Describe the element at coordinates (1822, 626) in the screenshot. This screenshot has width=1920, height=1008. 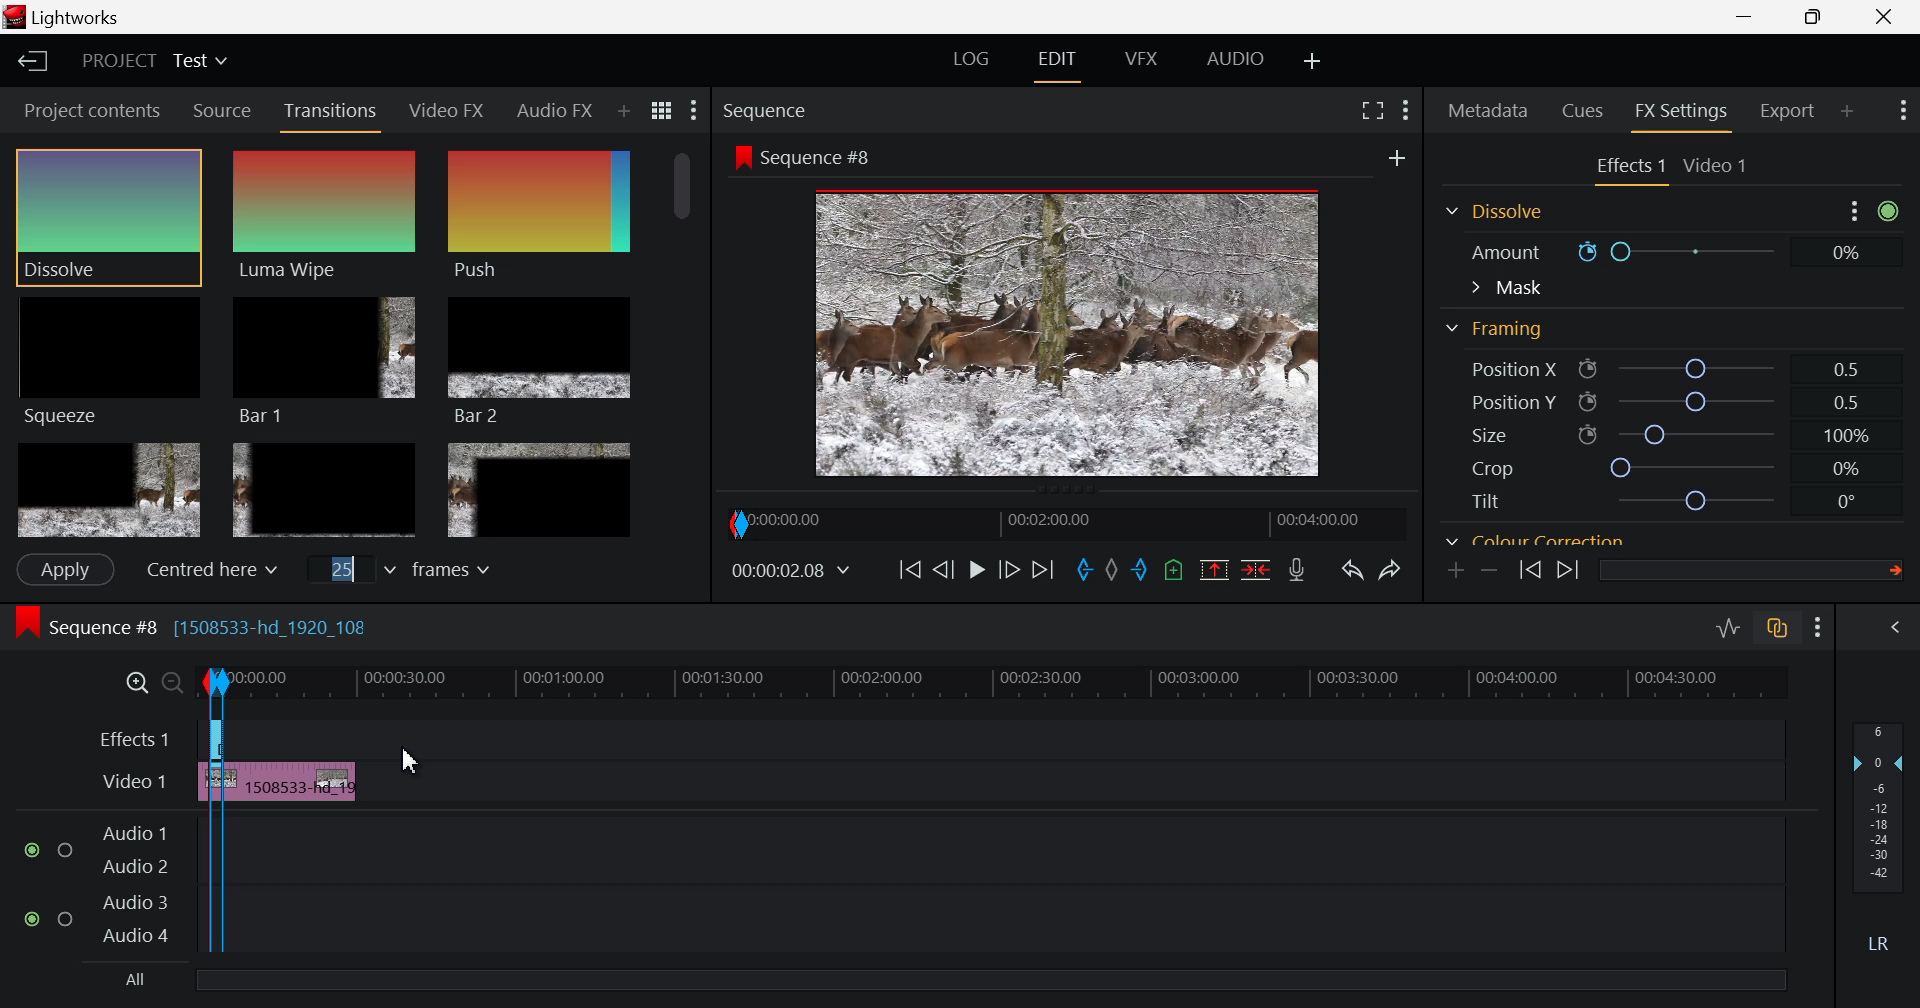
I see `Show Settings` at that location.